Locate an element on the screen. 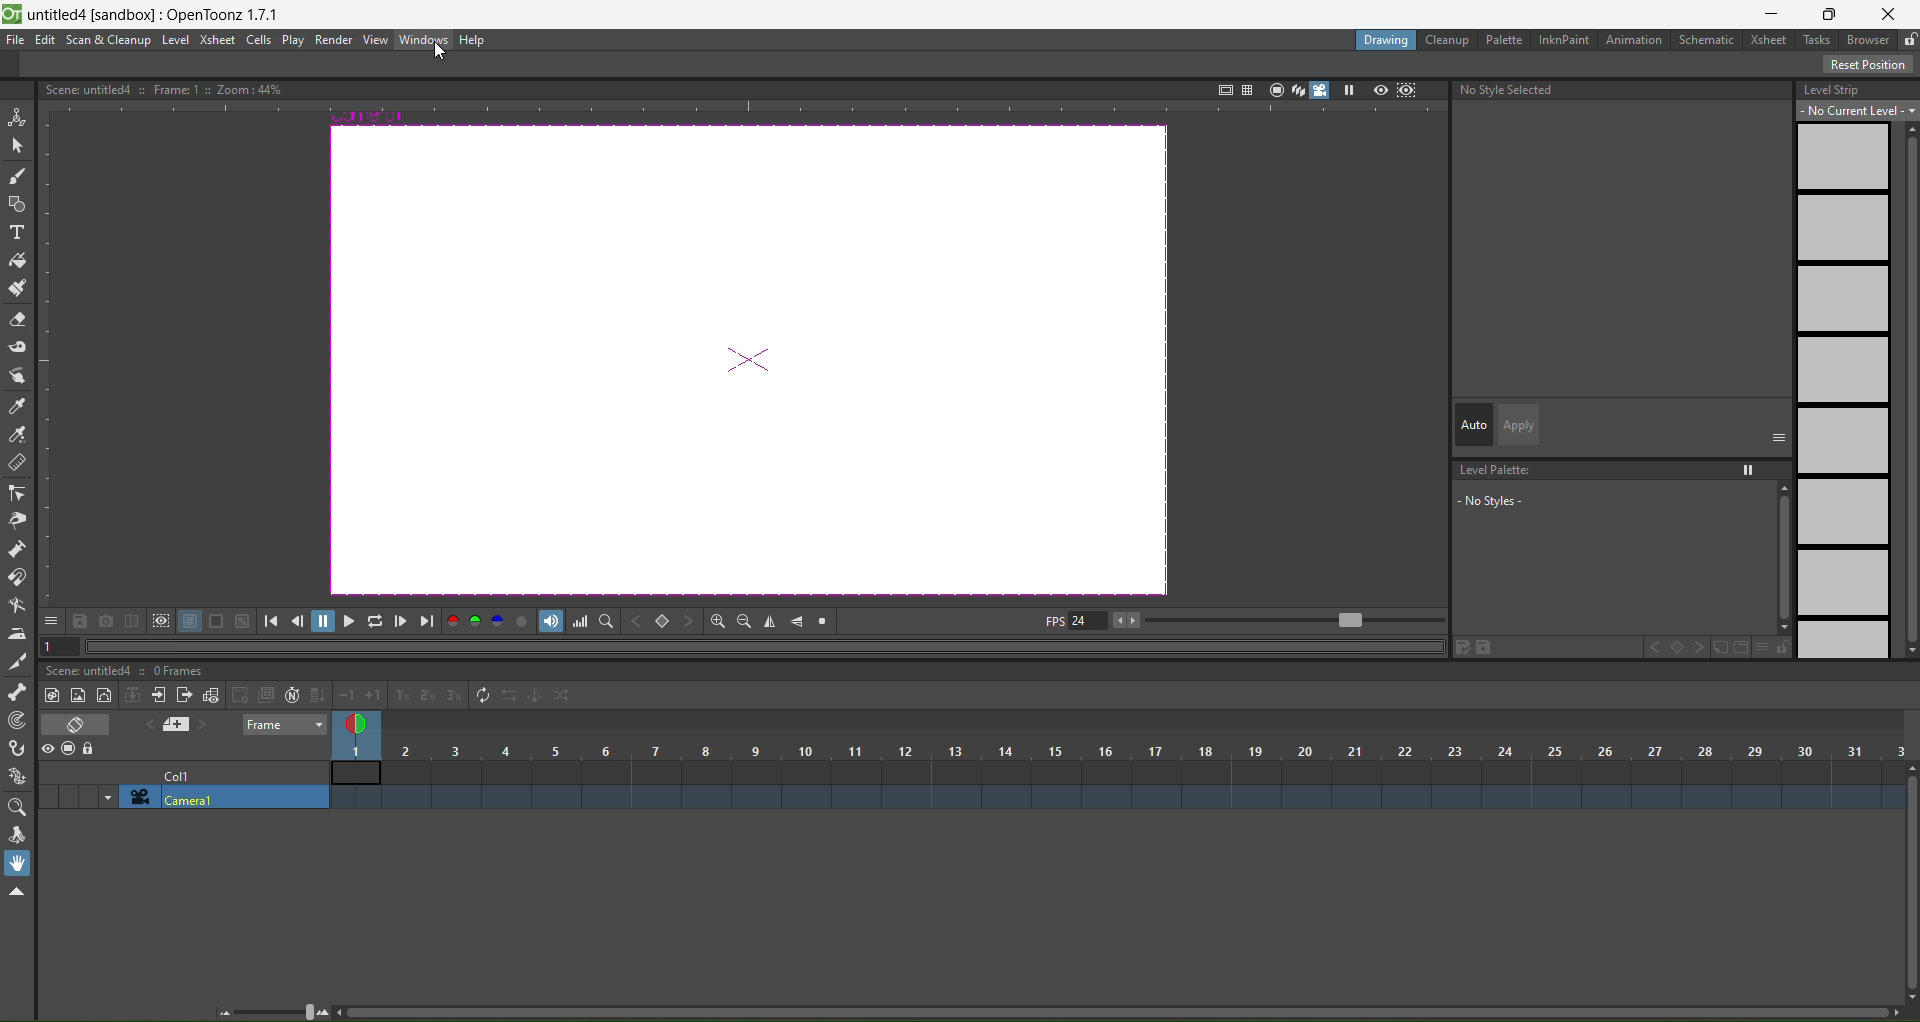  new toonz raster level is located at coordinates (54, 695).